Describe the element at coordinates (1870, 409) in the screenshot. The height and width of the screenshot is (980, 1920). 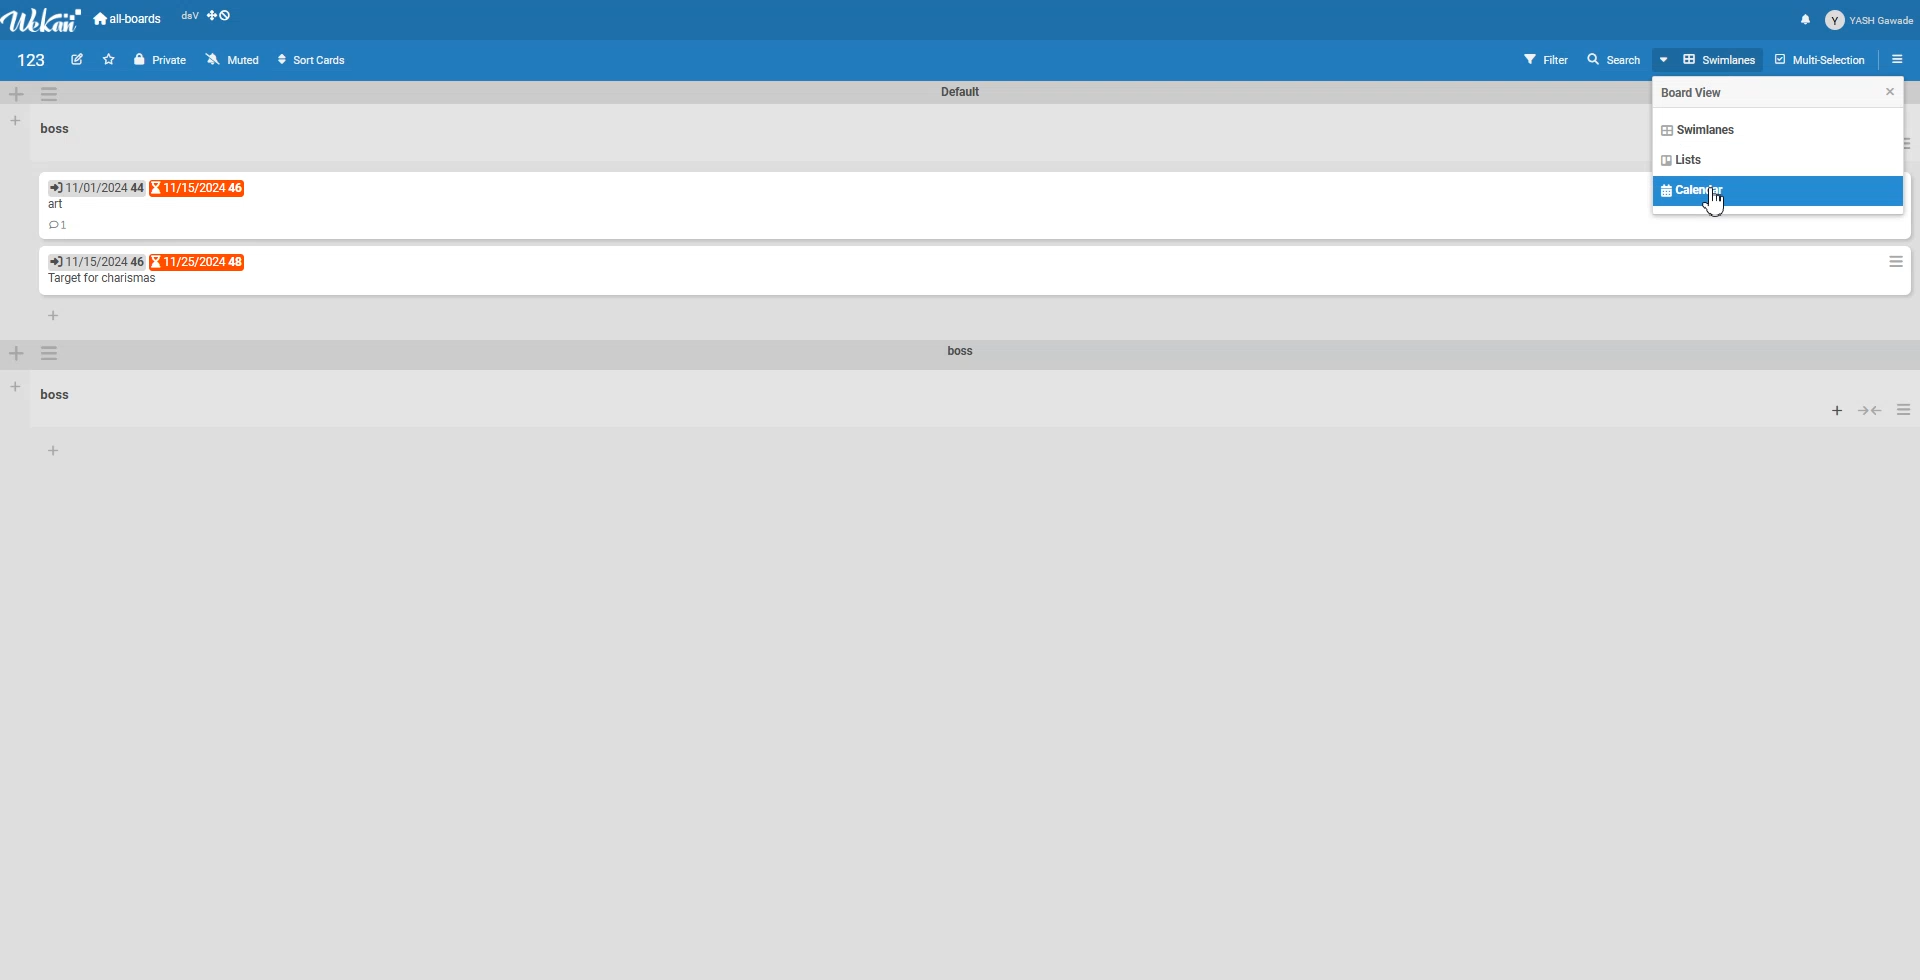
I see `Collapse` at that location.